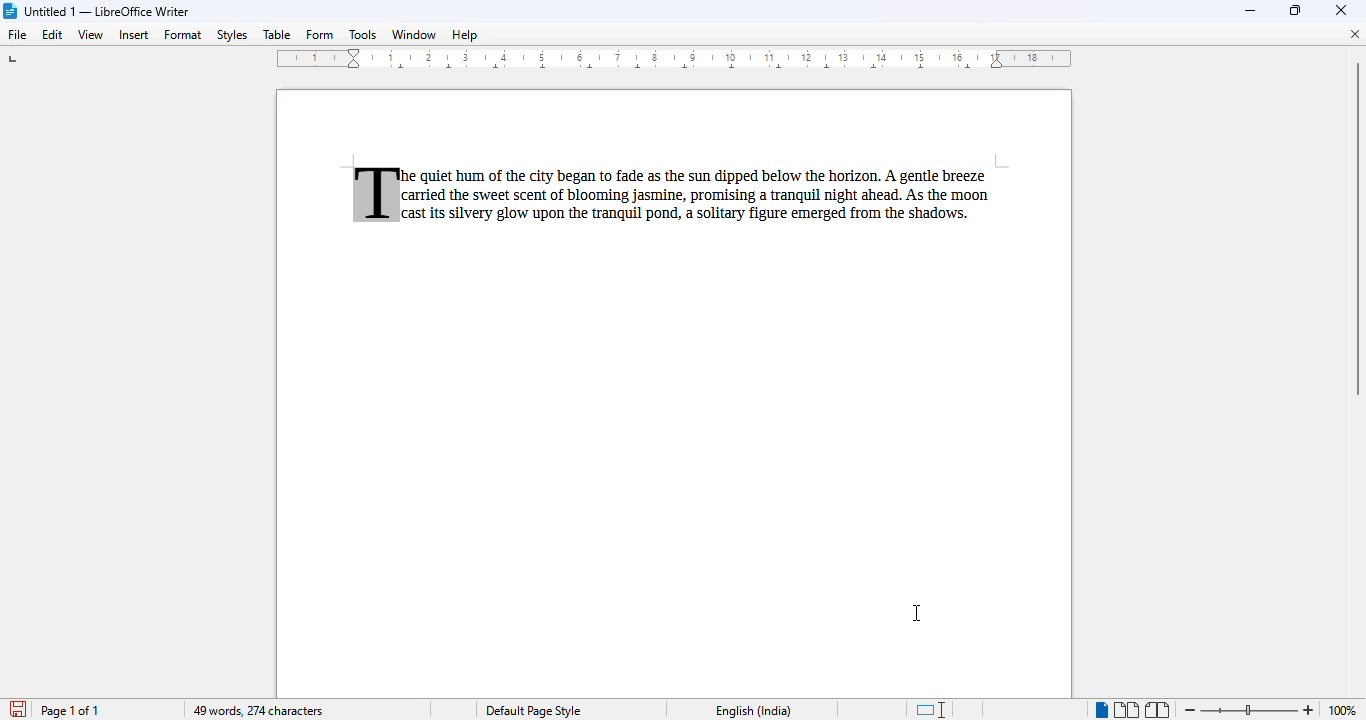 This screenshot has width=1366, height=720. I want to click on view, so click(90, 35).